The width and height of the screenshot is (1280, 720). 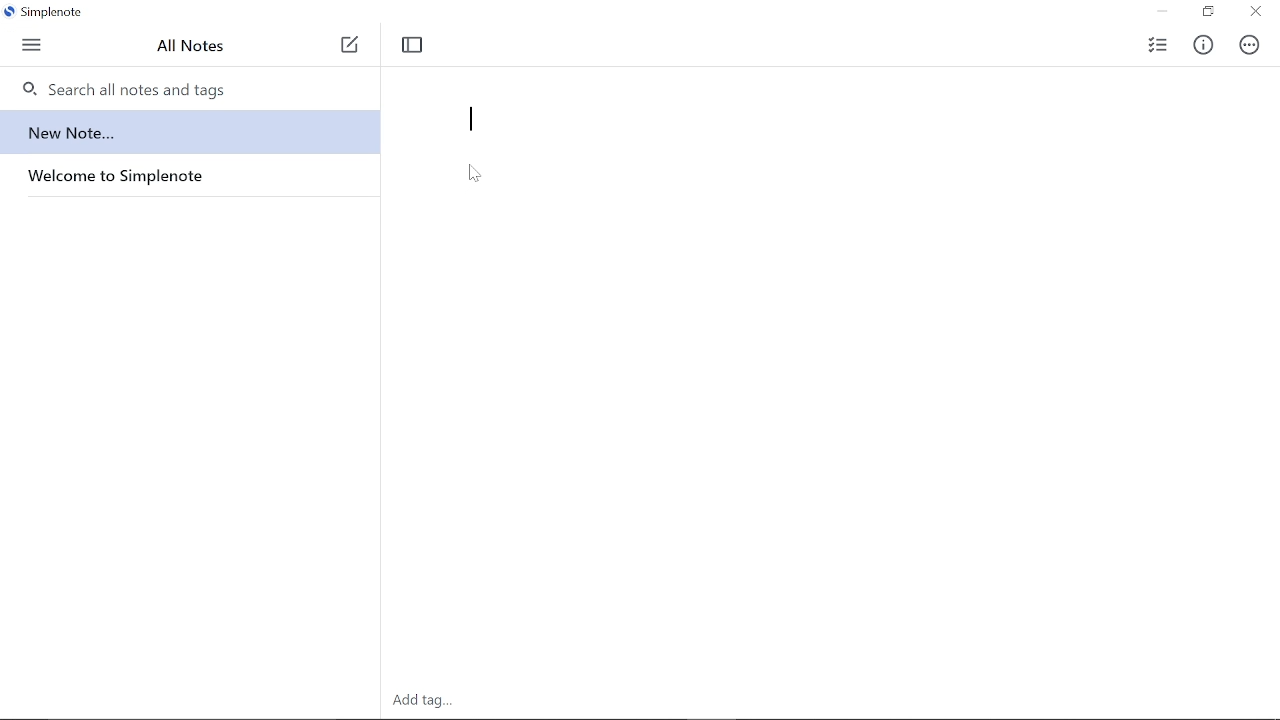 I want to click on space for writing on the note, so click(x=836, y=422).